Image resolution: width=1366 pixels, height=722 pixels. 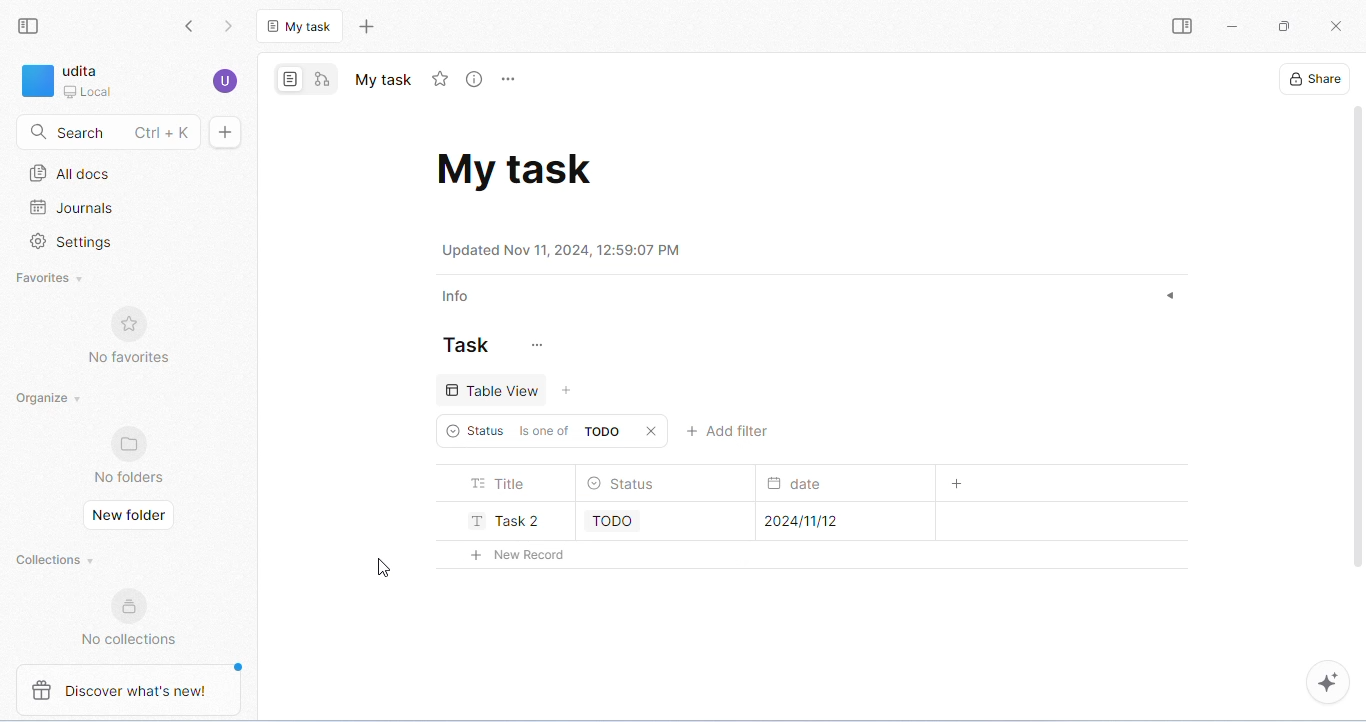 I want to click on edgeless mode, so click(x=321, y=79).